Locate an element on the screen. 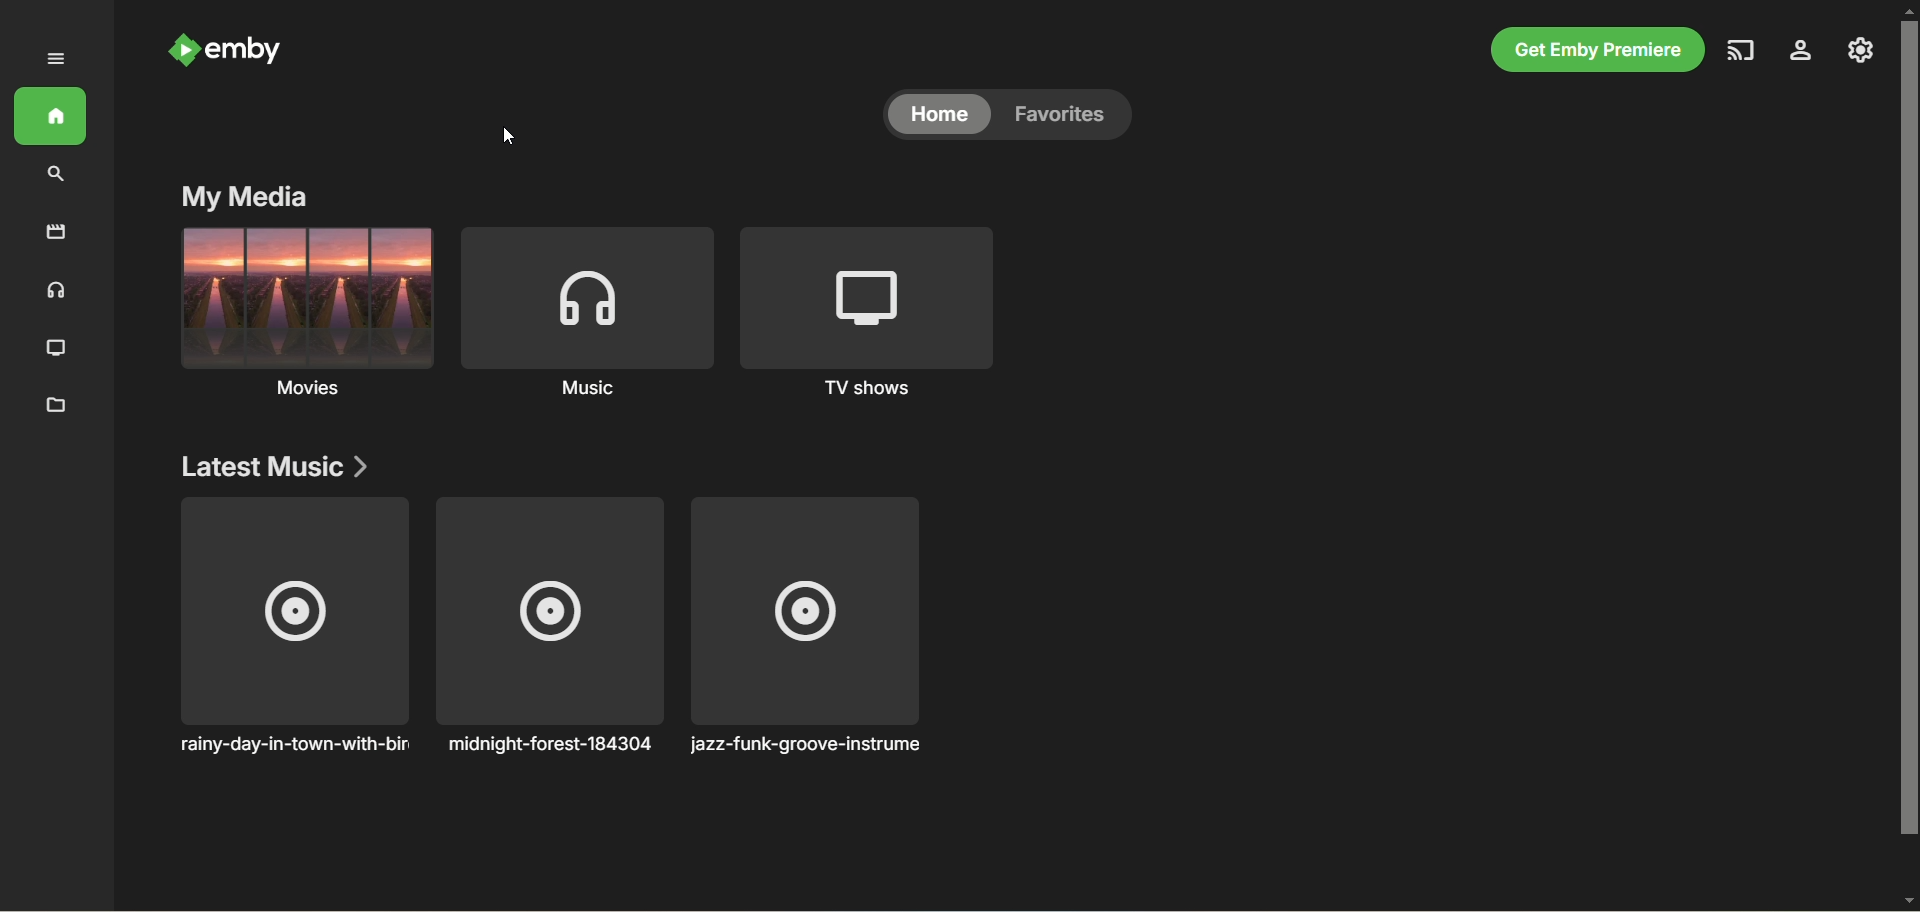  Music is located at coordinates (590, 311).